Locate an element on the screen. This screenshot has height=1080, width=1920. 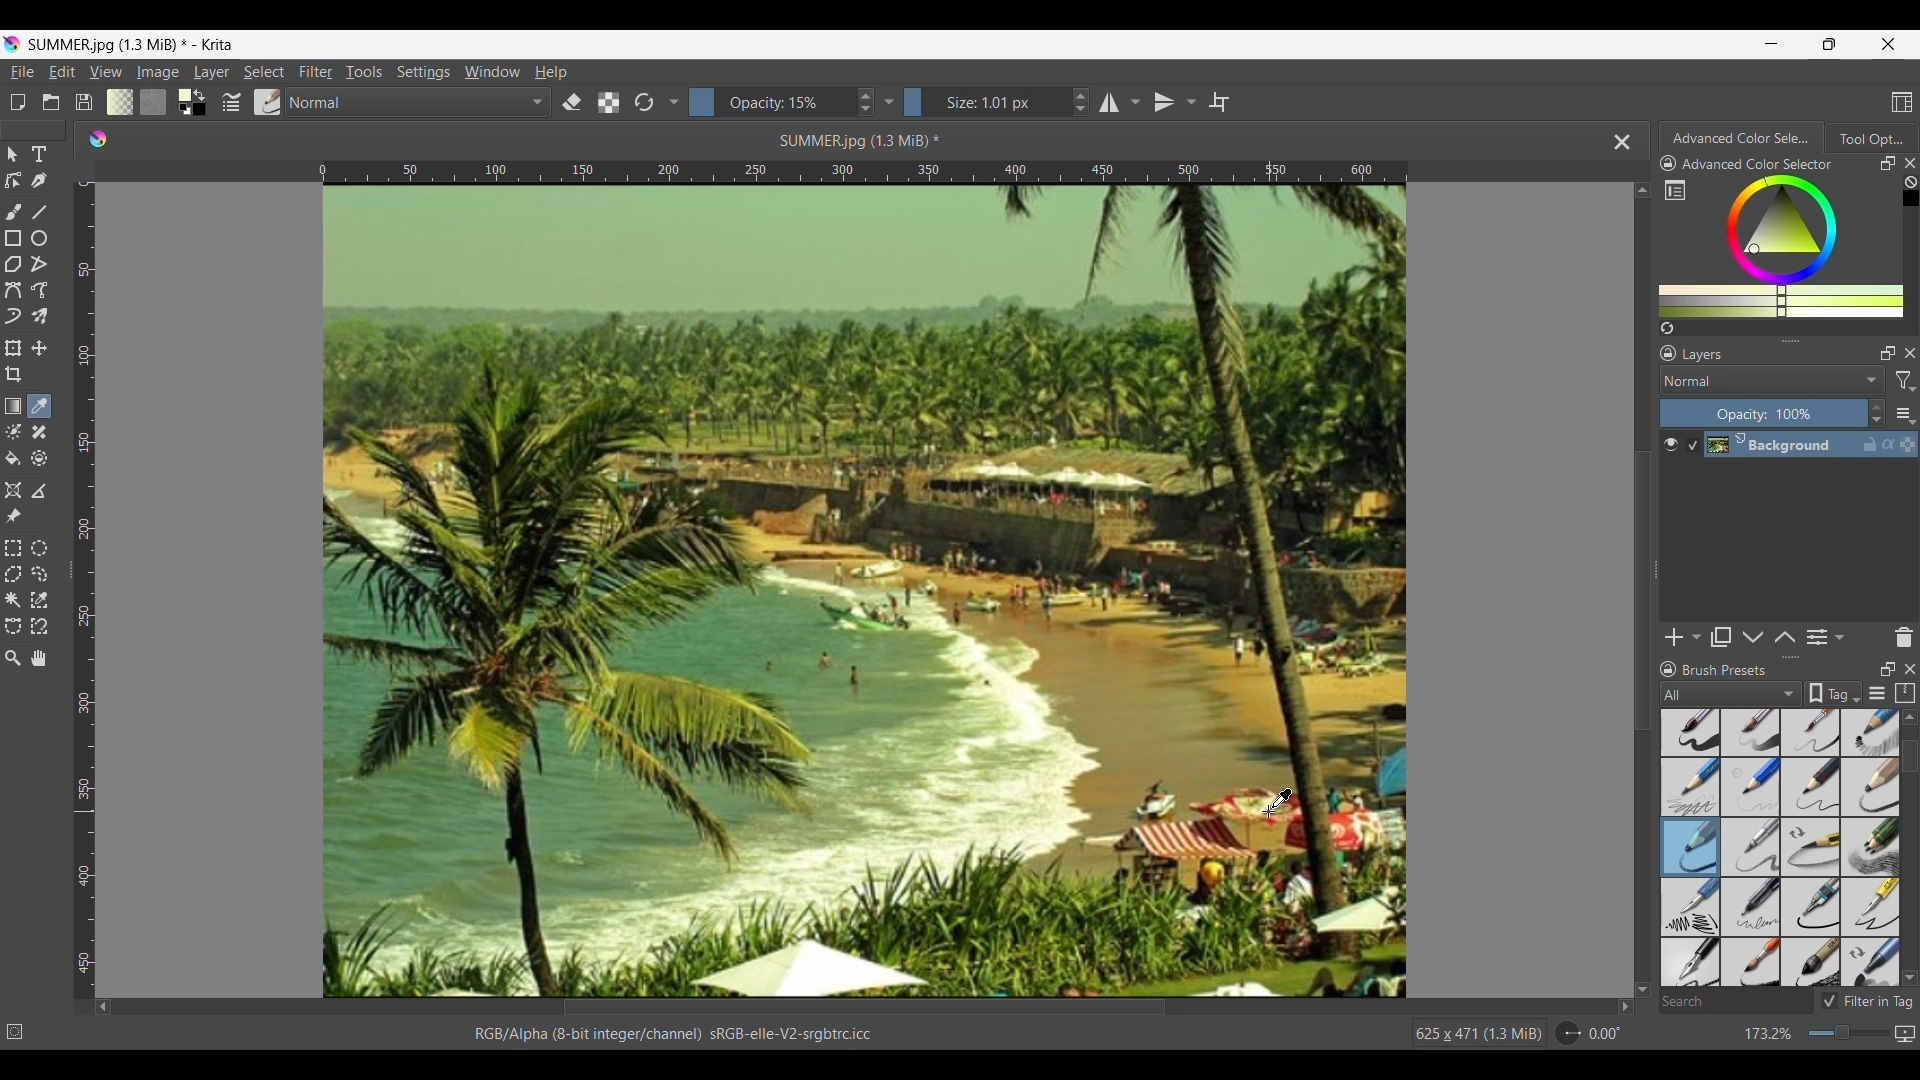
Horizontal mirror tool settings is located at coordinates (1134, 102).